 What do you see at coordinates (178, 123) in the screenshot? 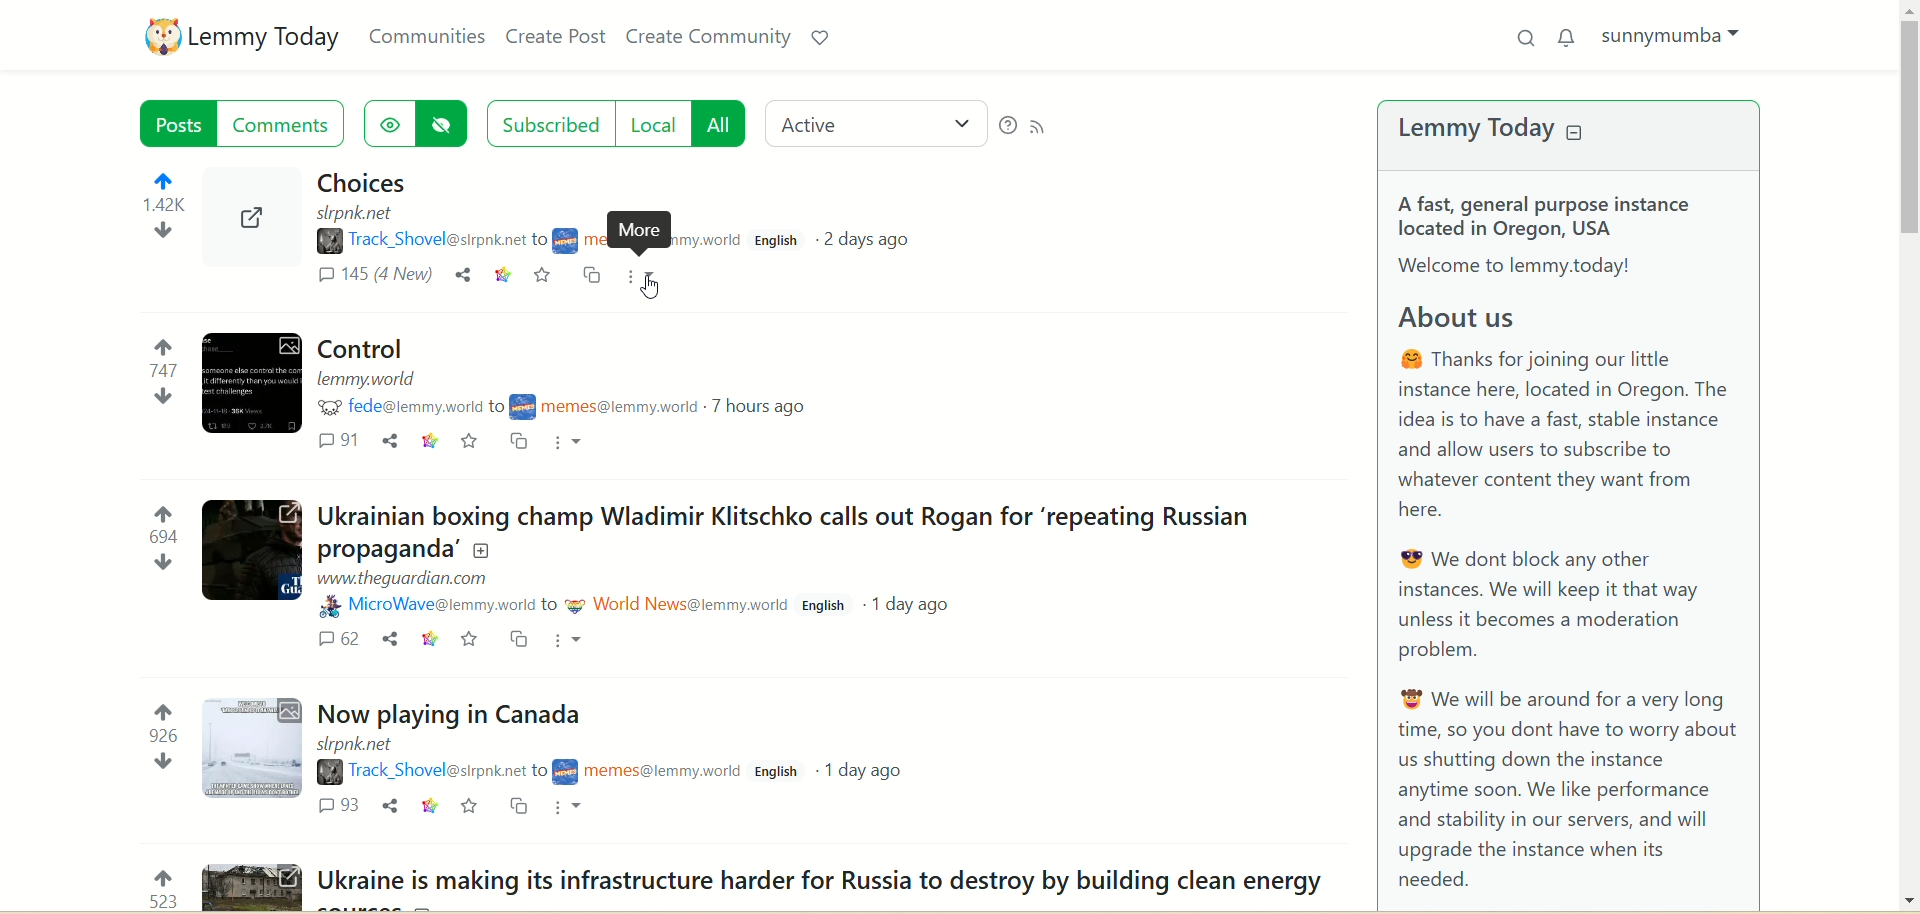
I see `posts` at bounding box center [178, 123].